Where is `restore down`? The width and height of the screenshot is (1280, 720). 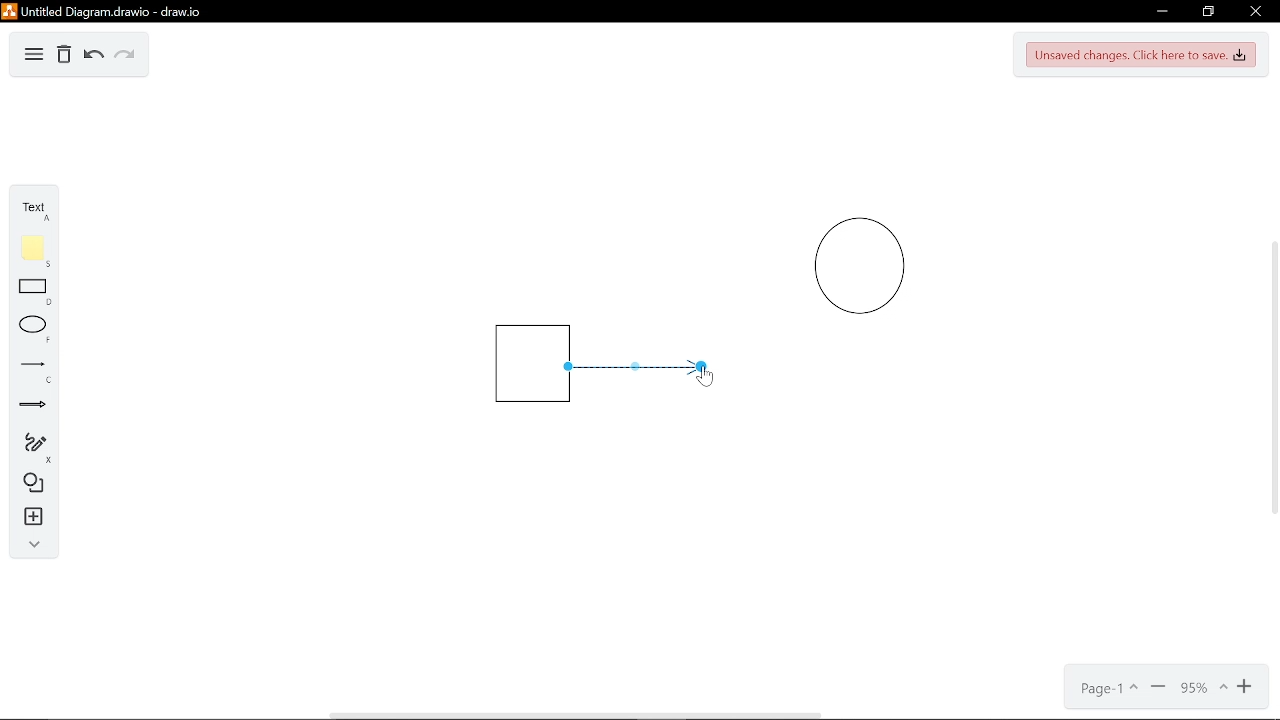
restore down is located at coordinates (1206, 12).